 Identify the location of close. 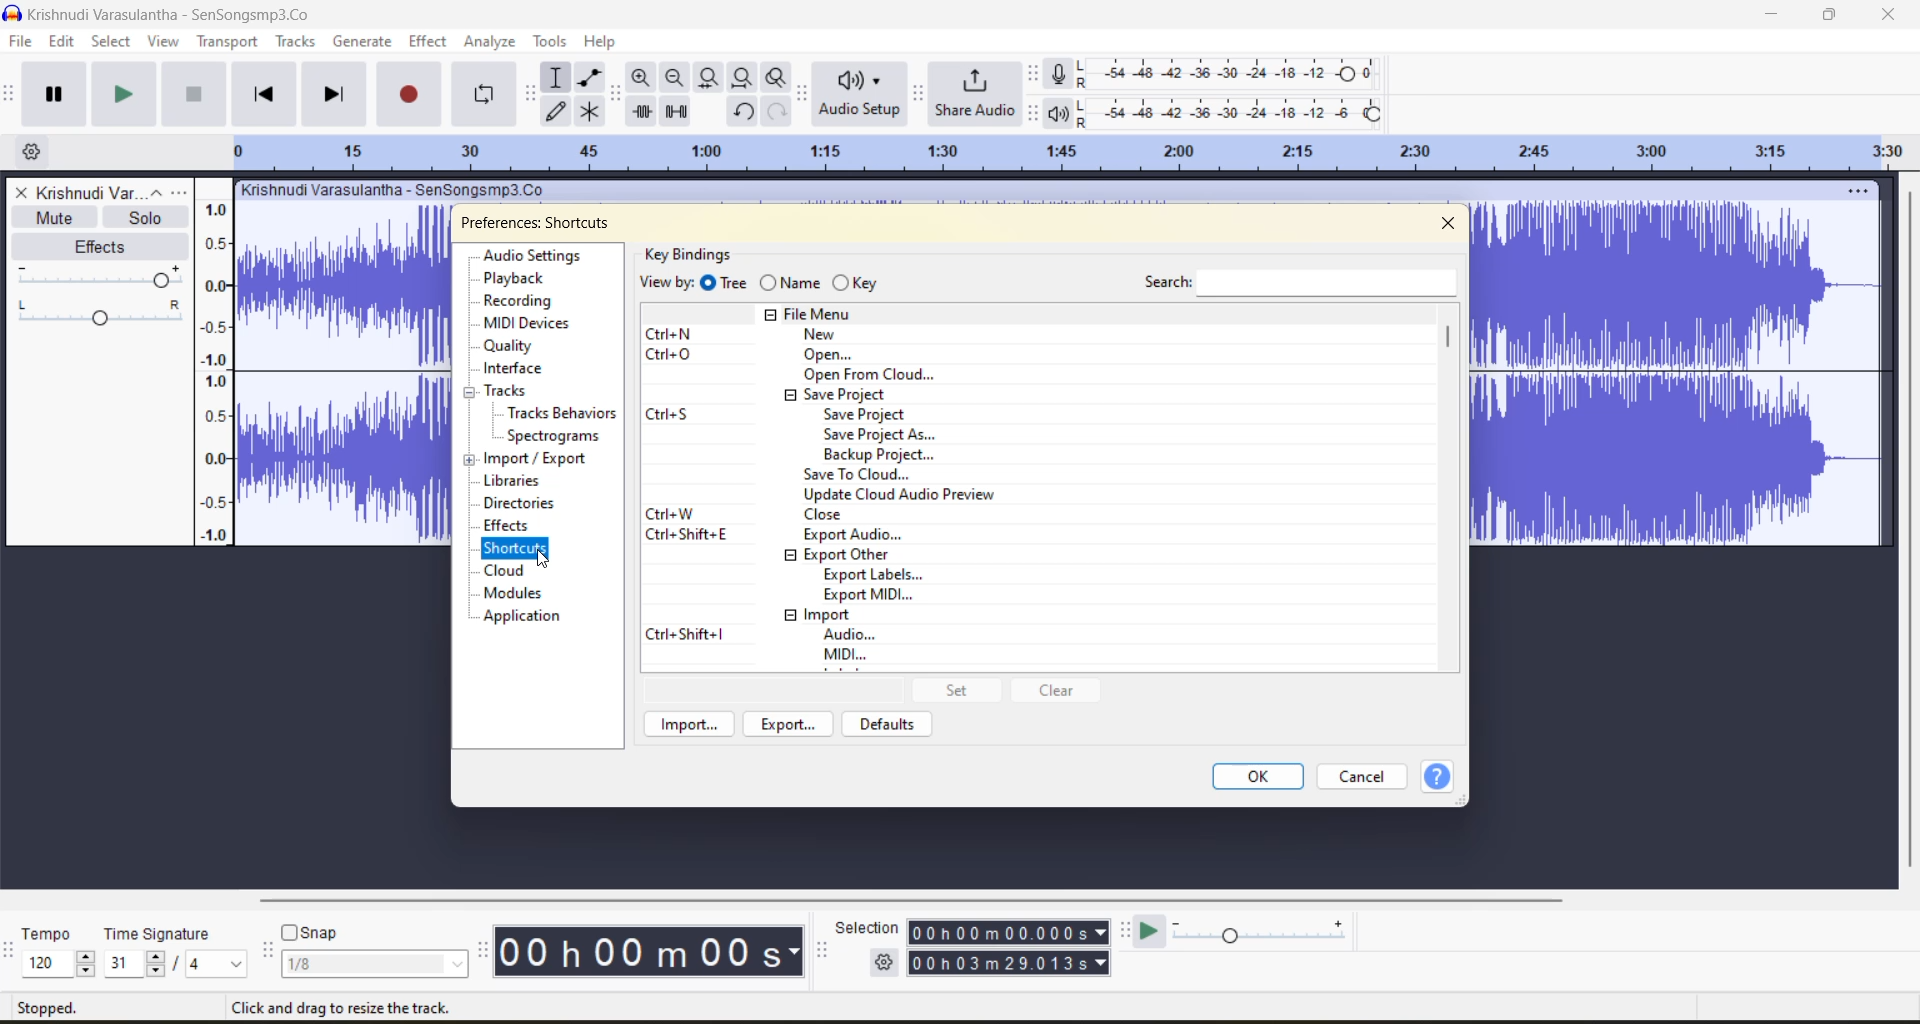
(1890, 15).